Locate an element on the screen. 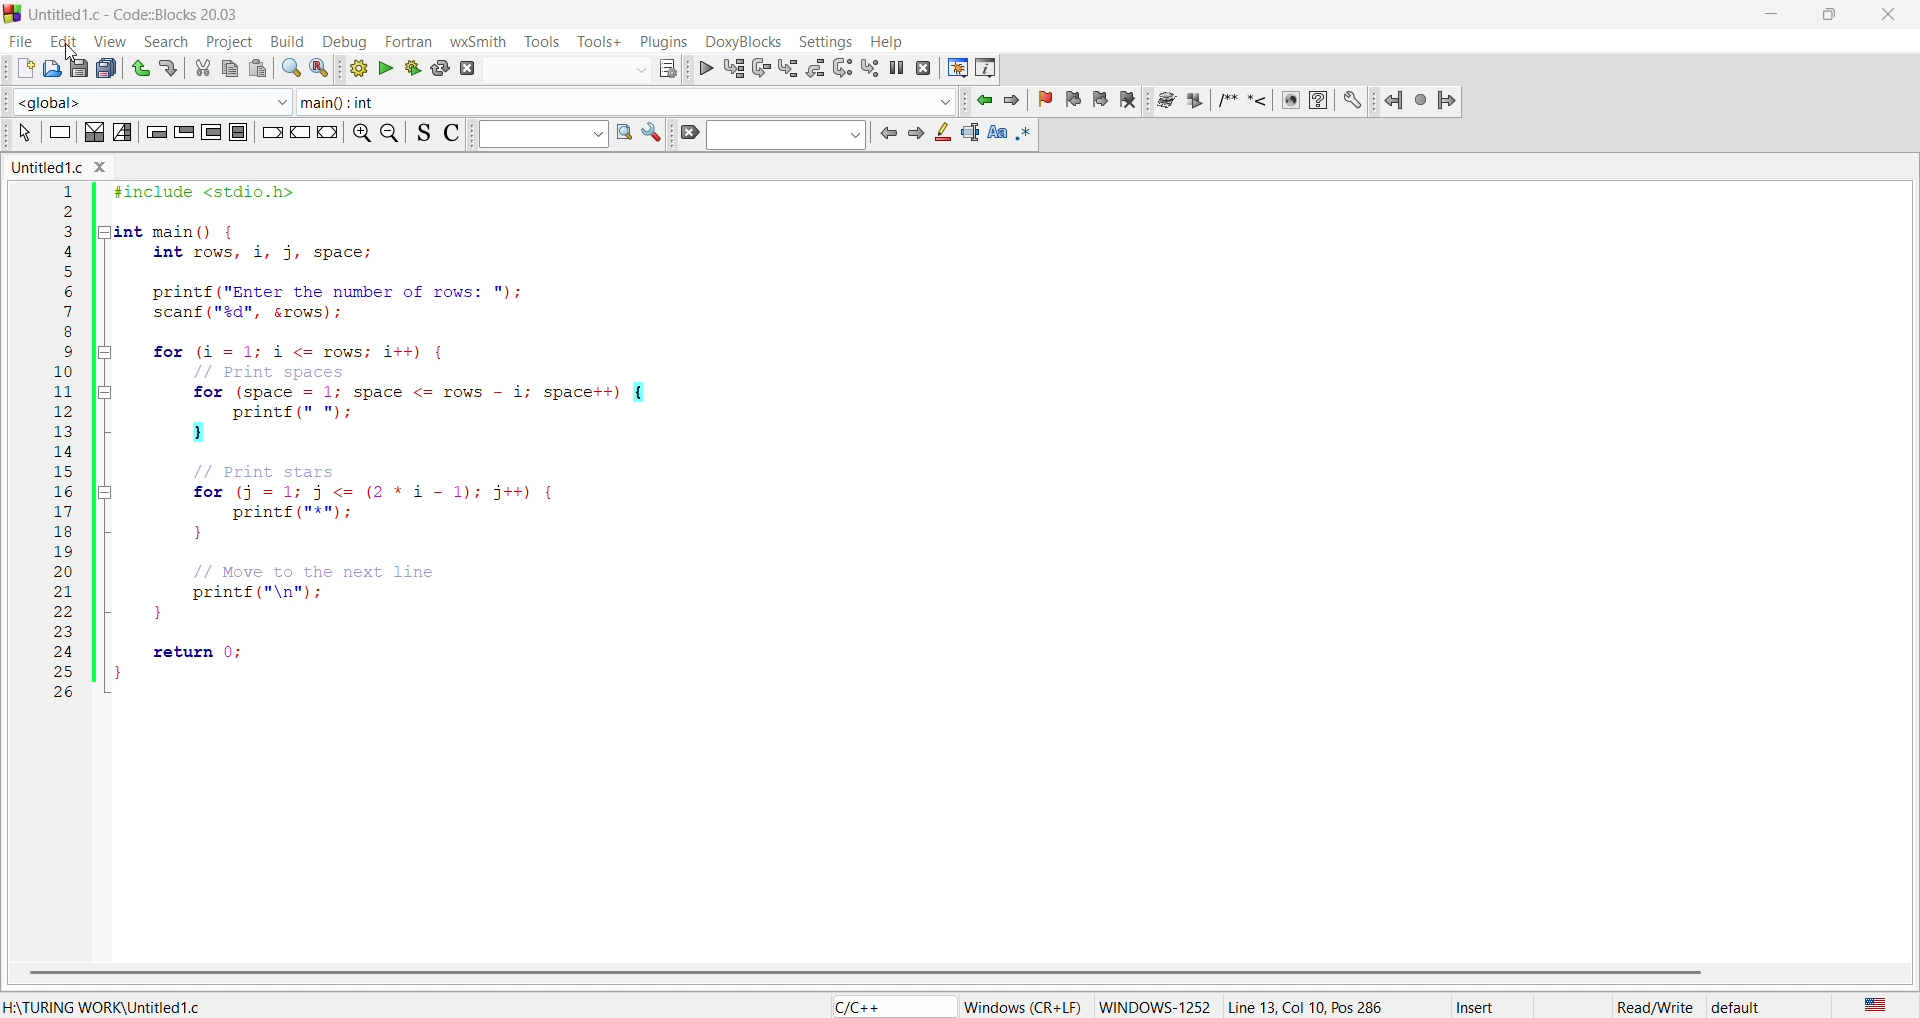  help is located at coordinates (886, 40).